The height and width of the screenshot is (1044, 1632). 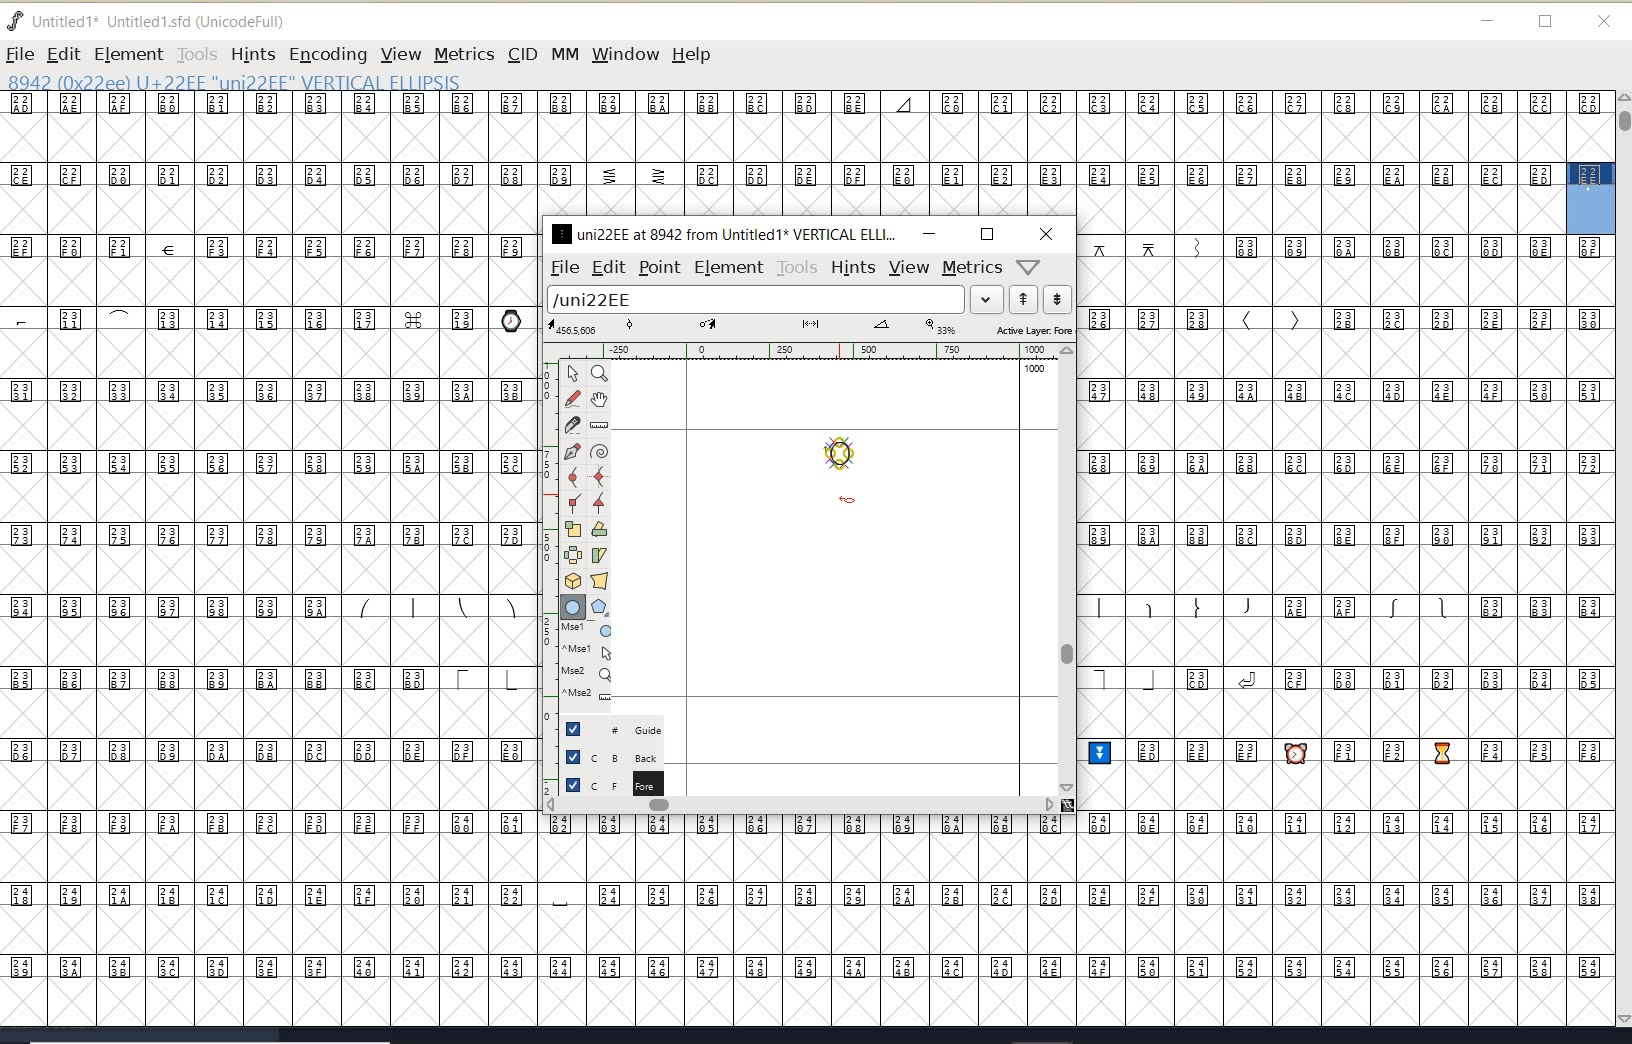 I want to click on hints, so click(x=852, y=268).